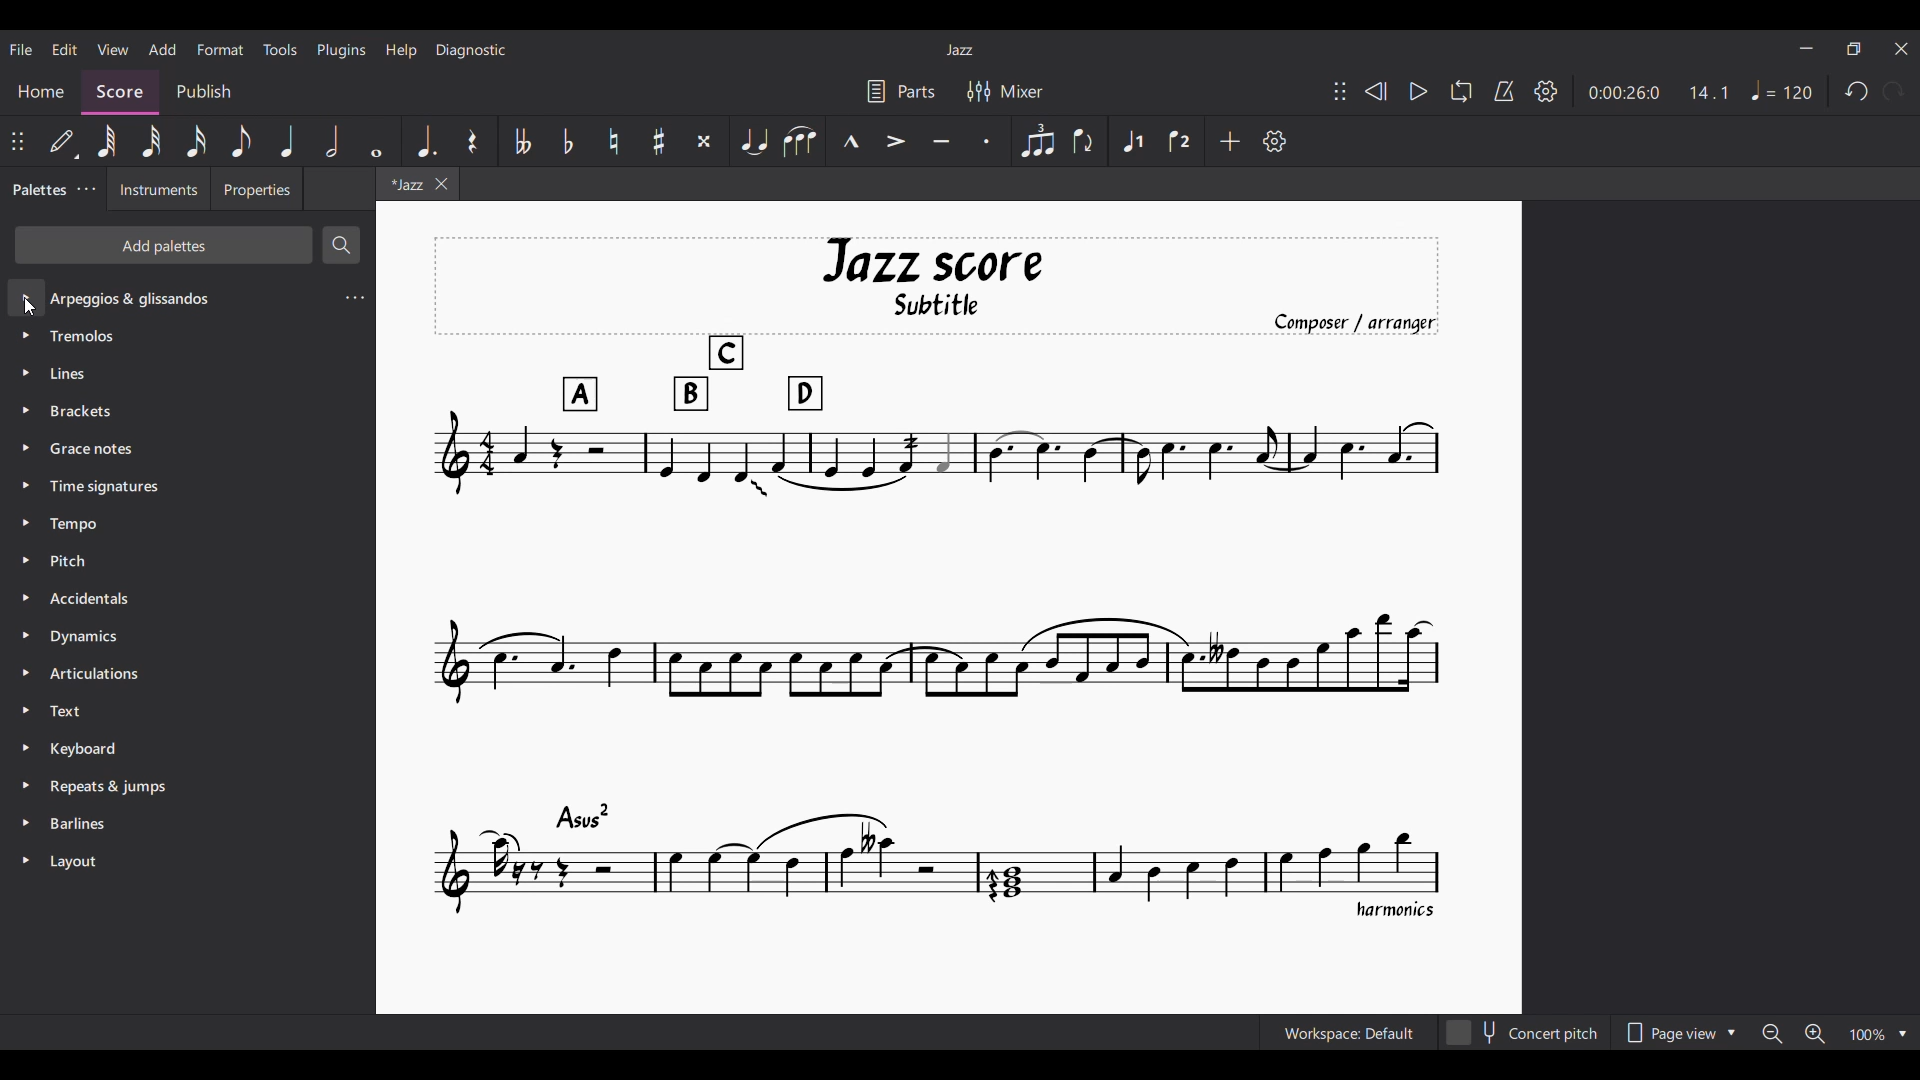 The image size is (1920, 1080). I want to click on View menu, so click(112, 49).